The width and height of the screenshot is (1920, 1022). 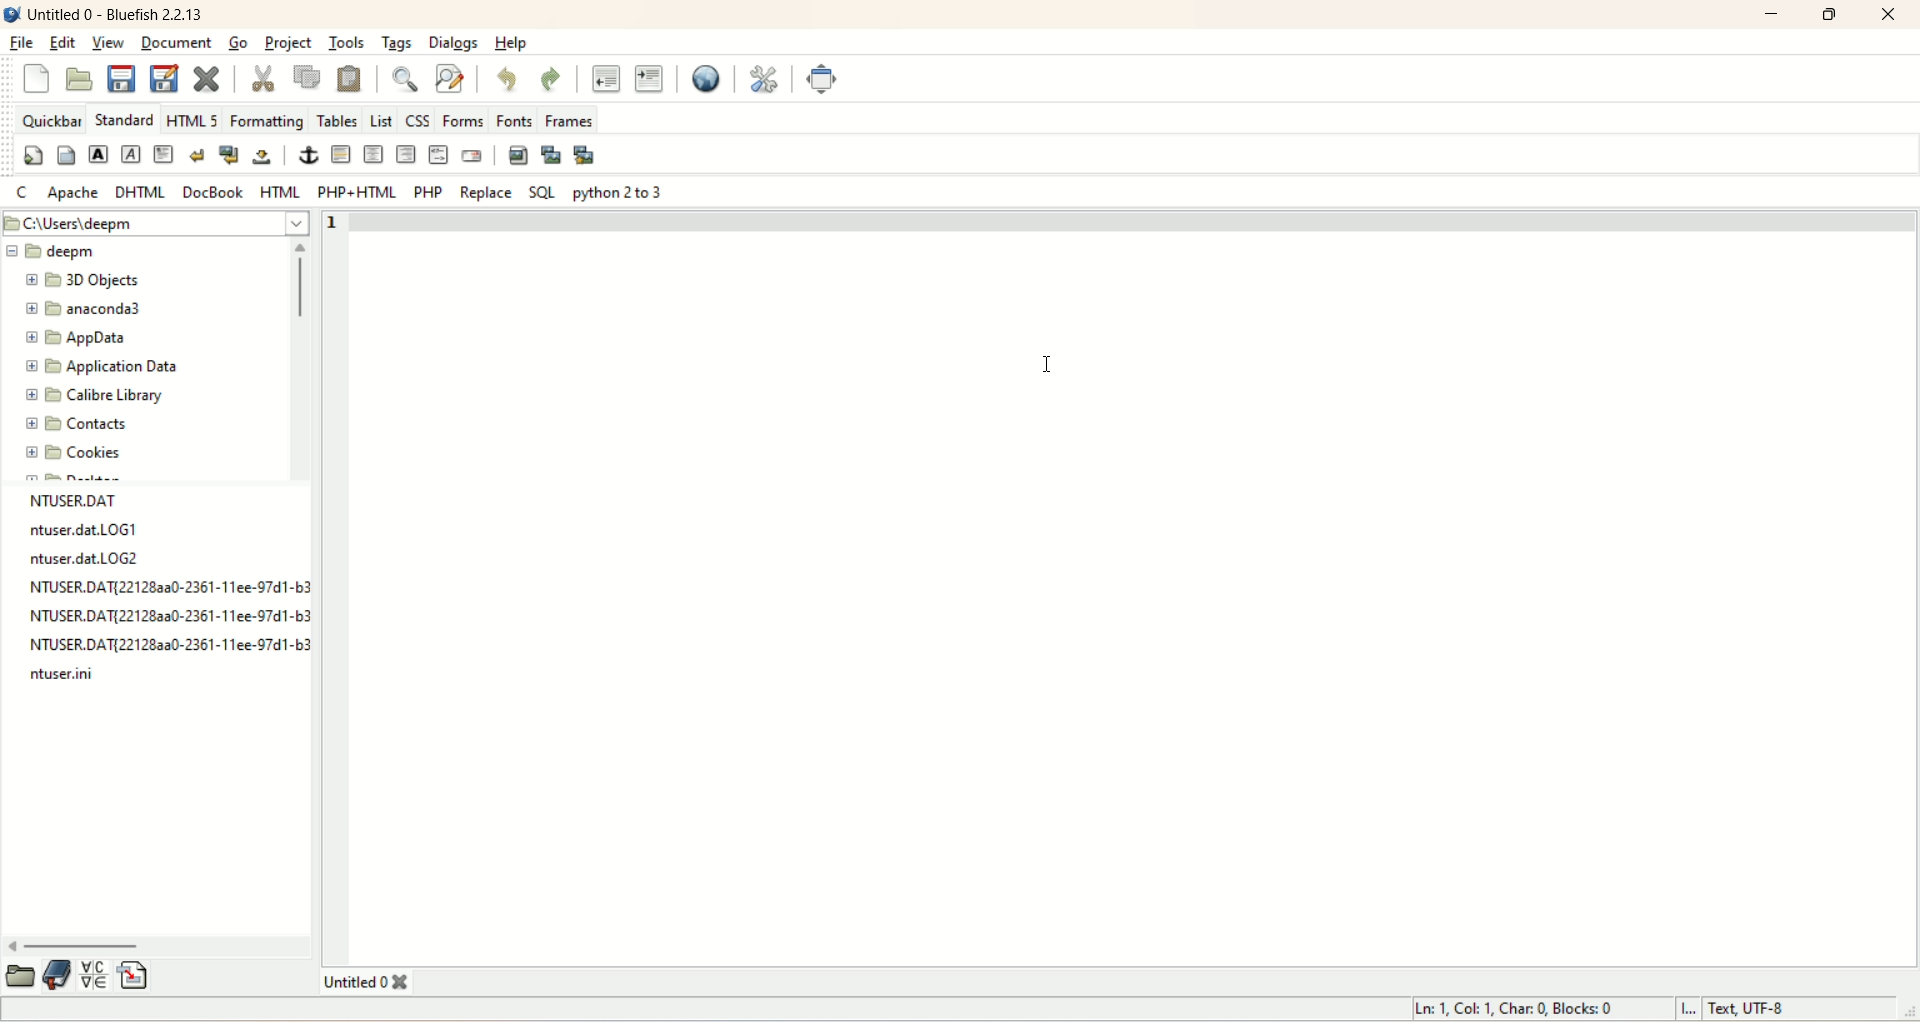 I want to click on maximize, so click(x=1832, y=15).